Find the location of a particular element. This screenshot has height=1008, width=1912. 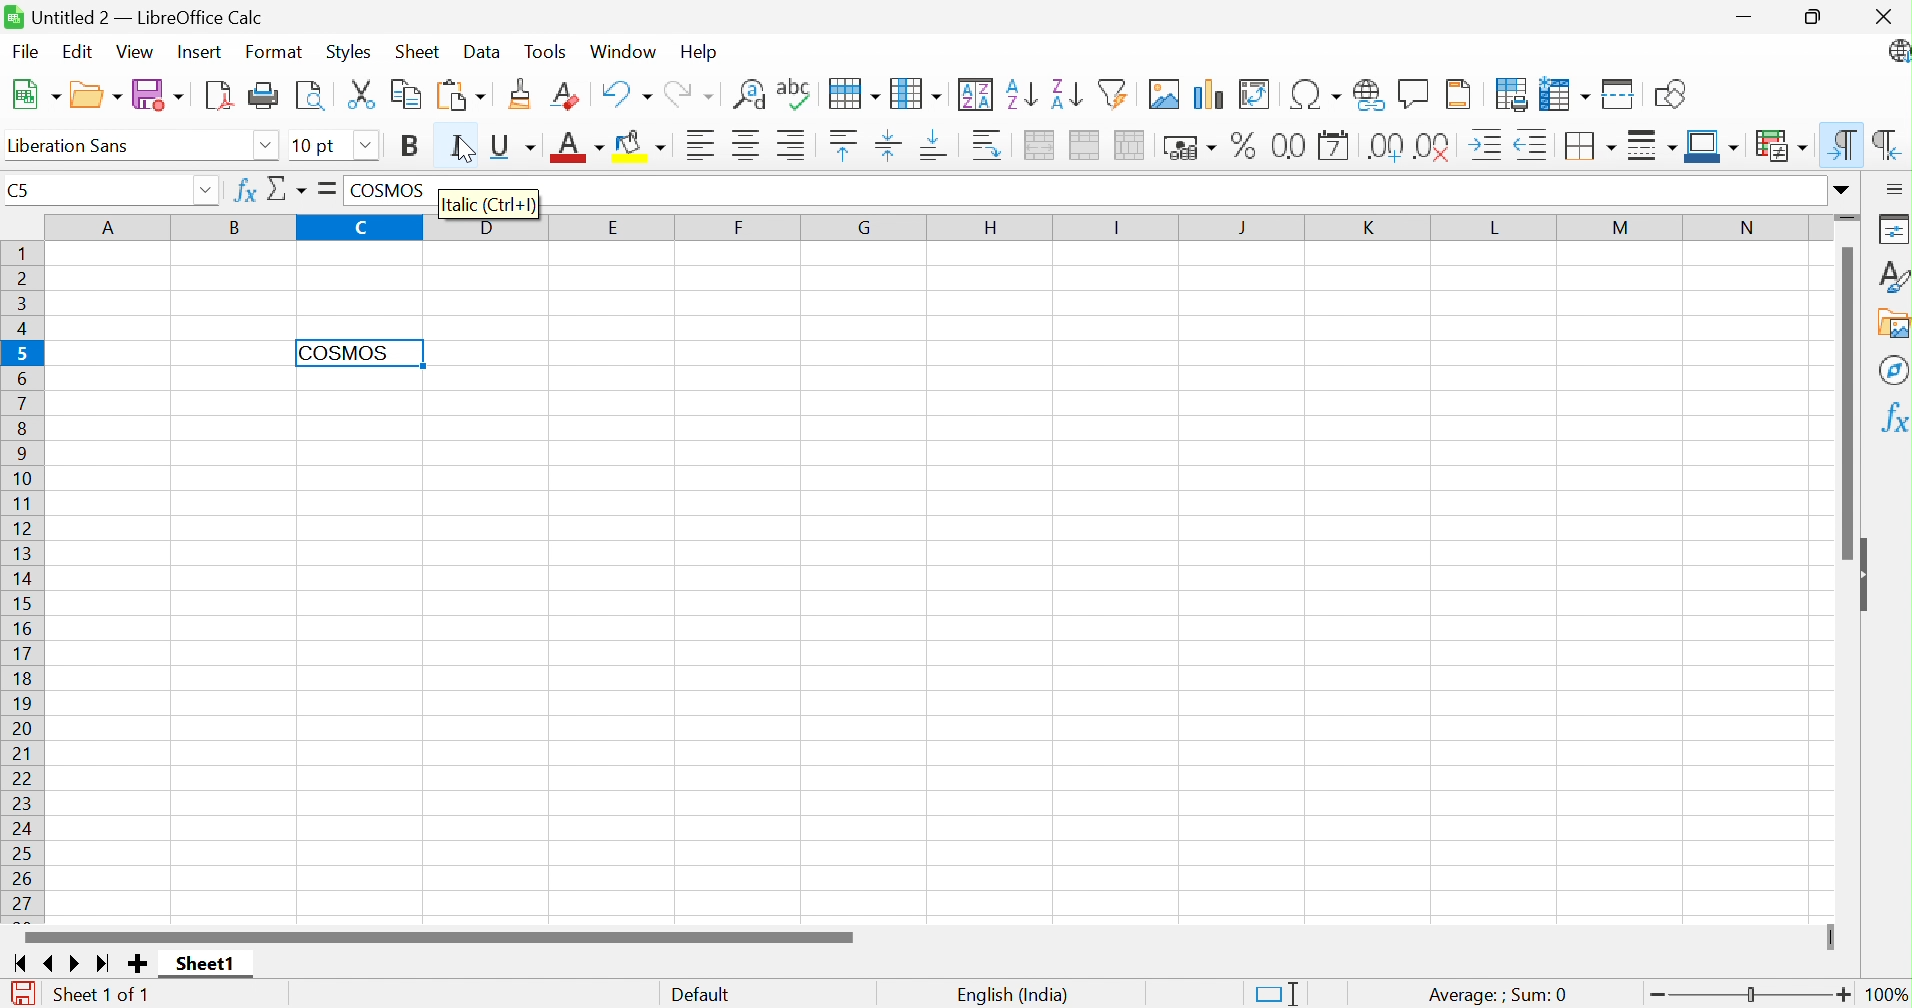

File is located at coordinates (24, 53).